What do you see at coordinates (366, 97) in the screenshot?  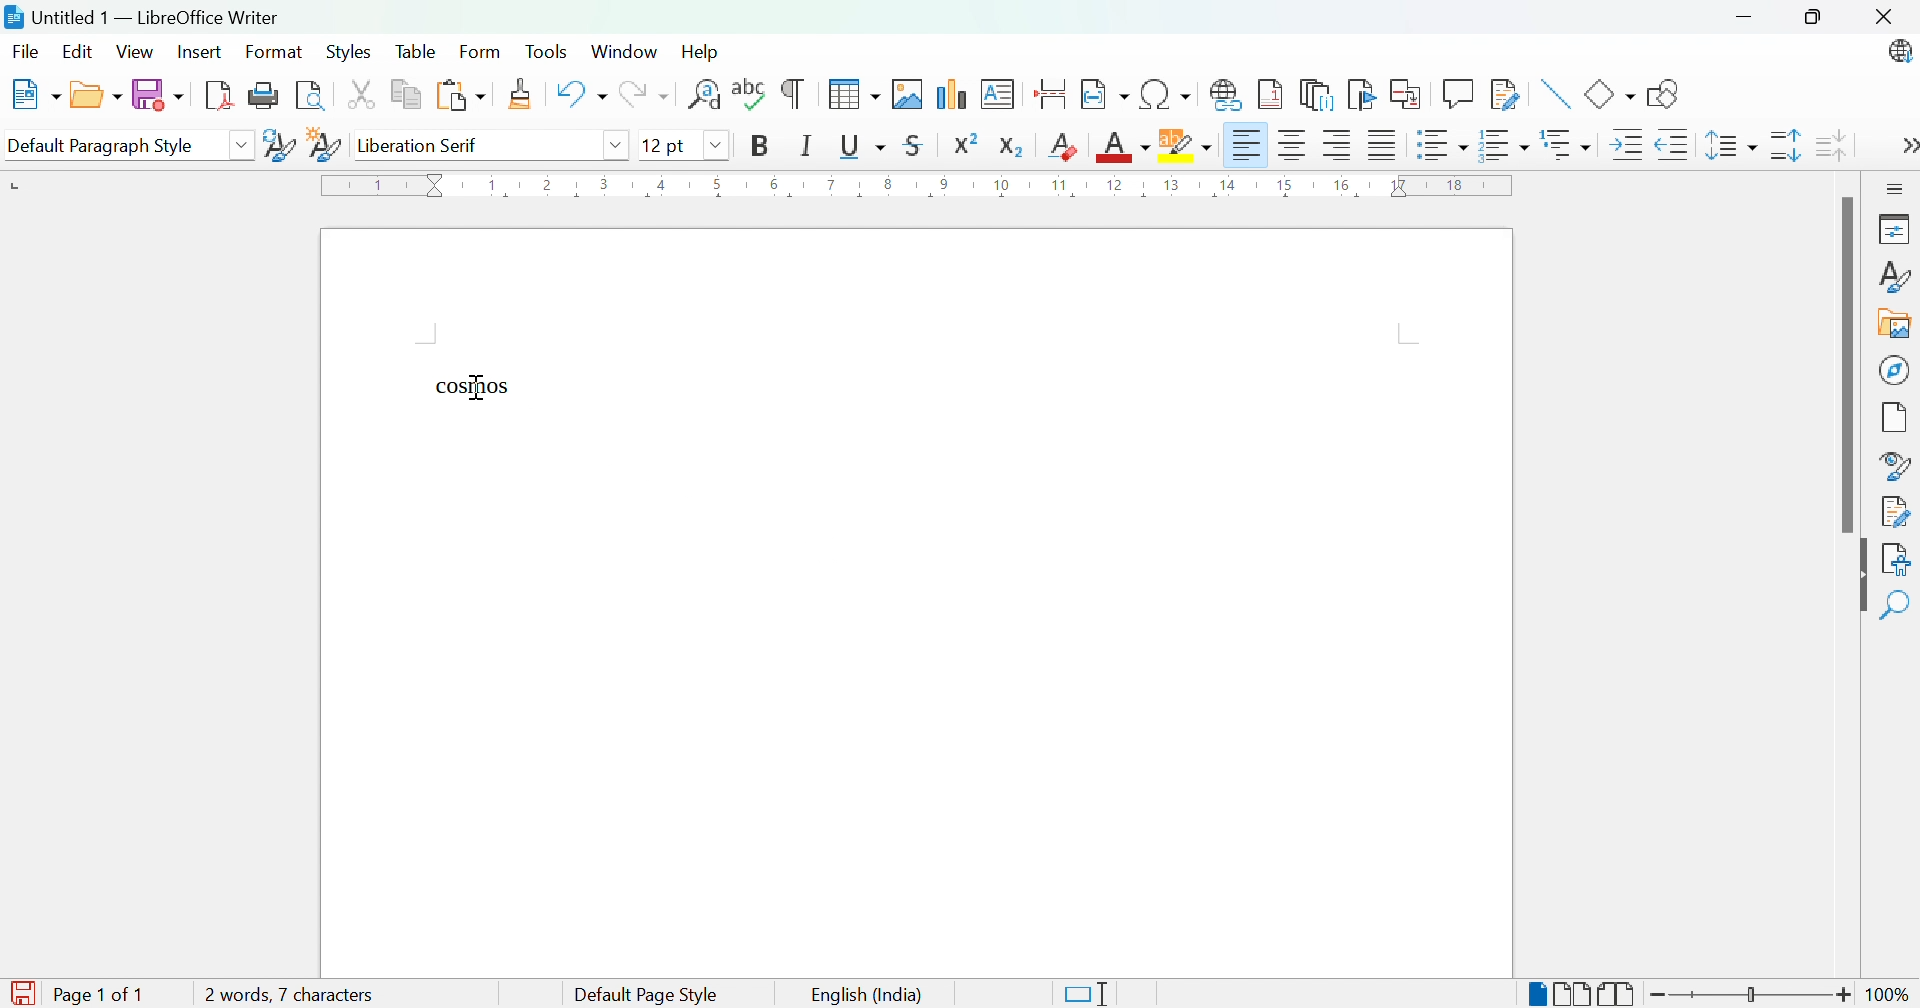 I see `Cut` at bounding box center [366, 97].